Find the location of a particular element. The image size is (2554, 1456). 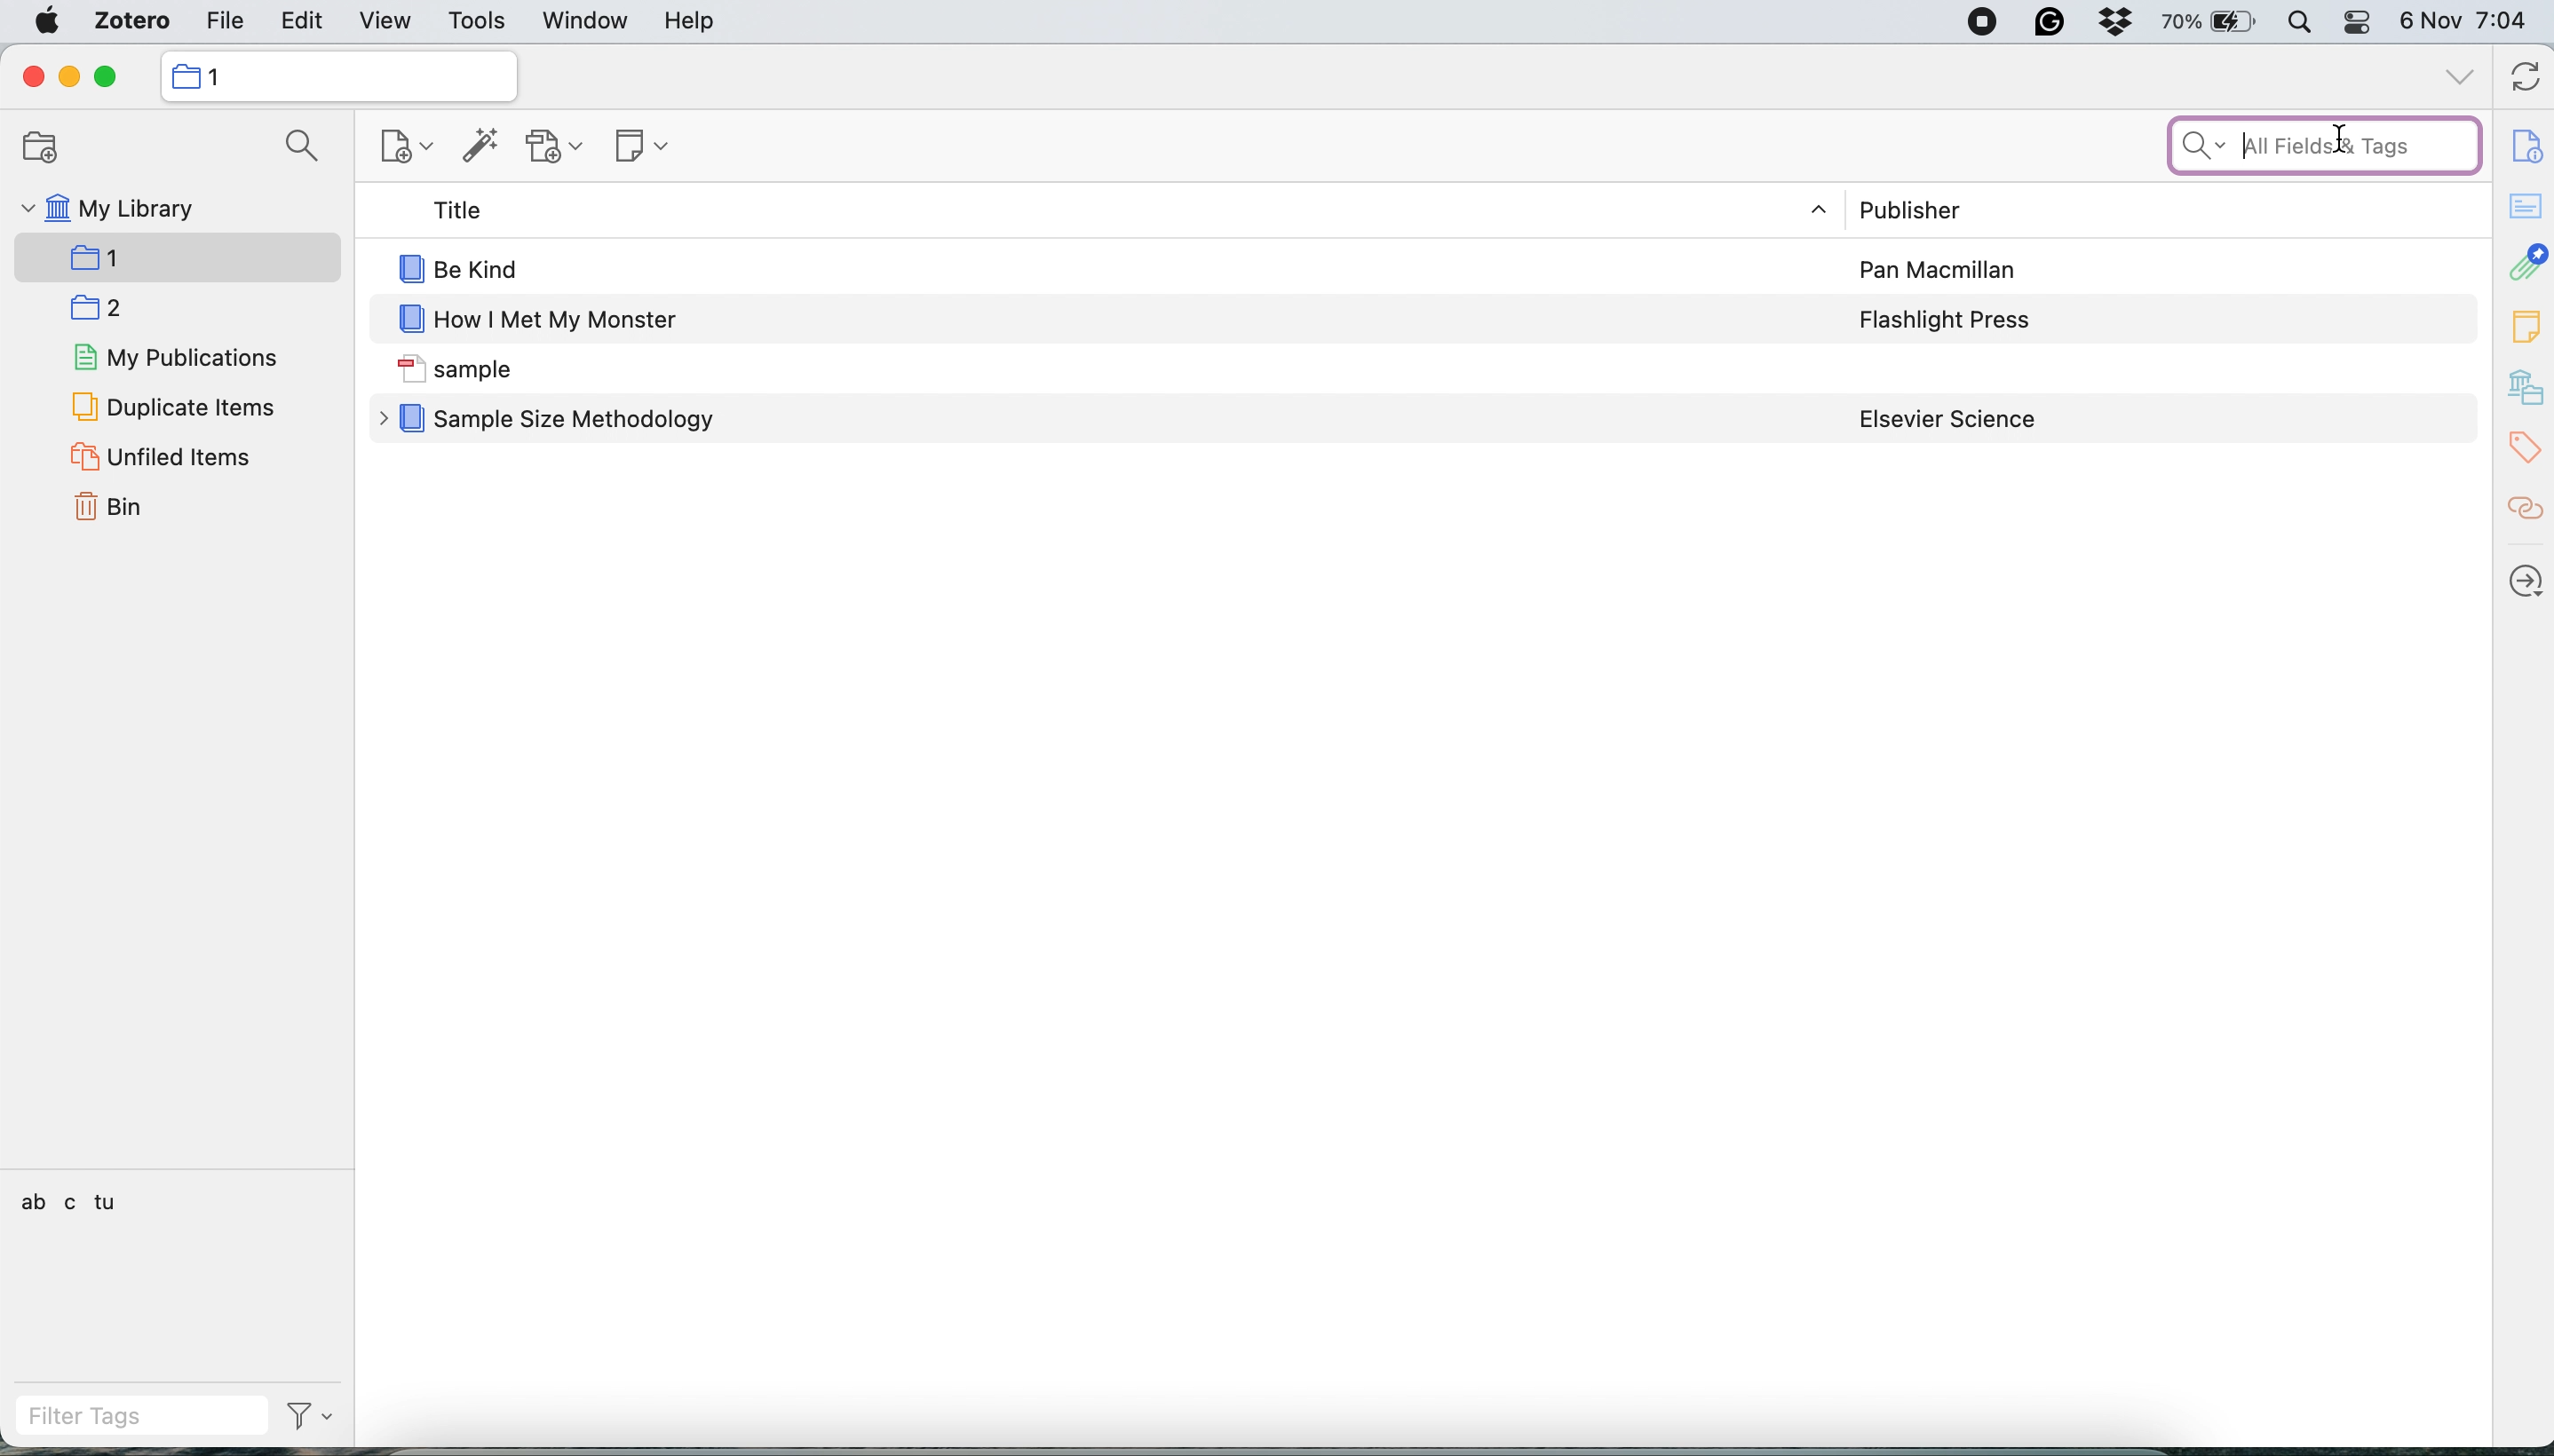

search is located at coordinates (302, 148).